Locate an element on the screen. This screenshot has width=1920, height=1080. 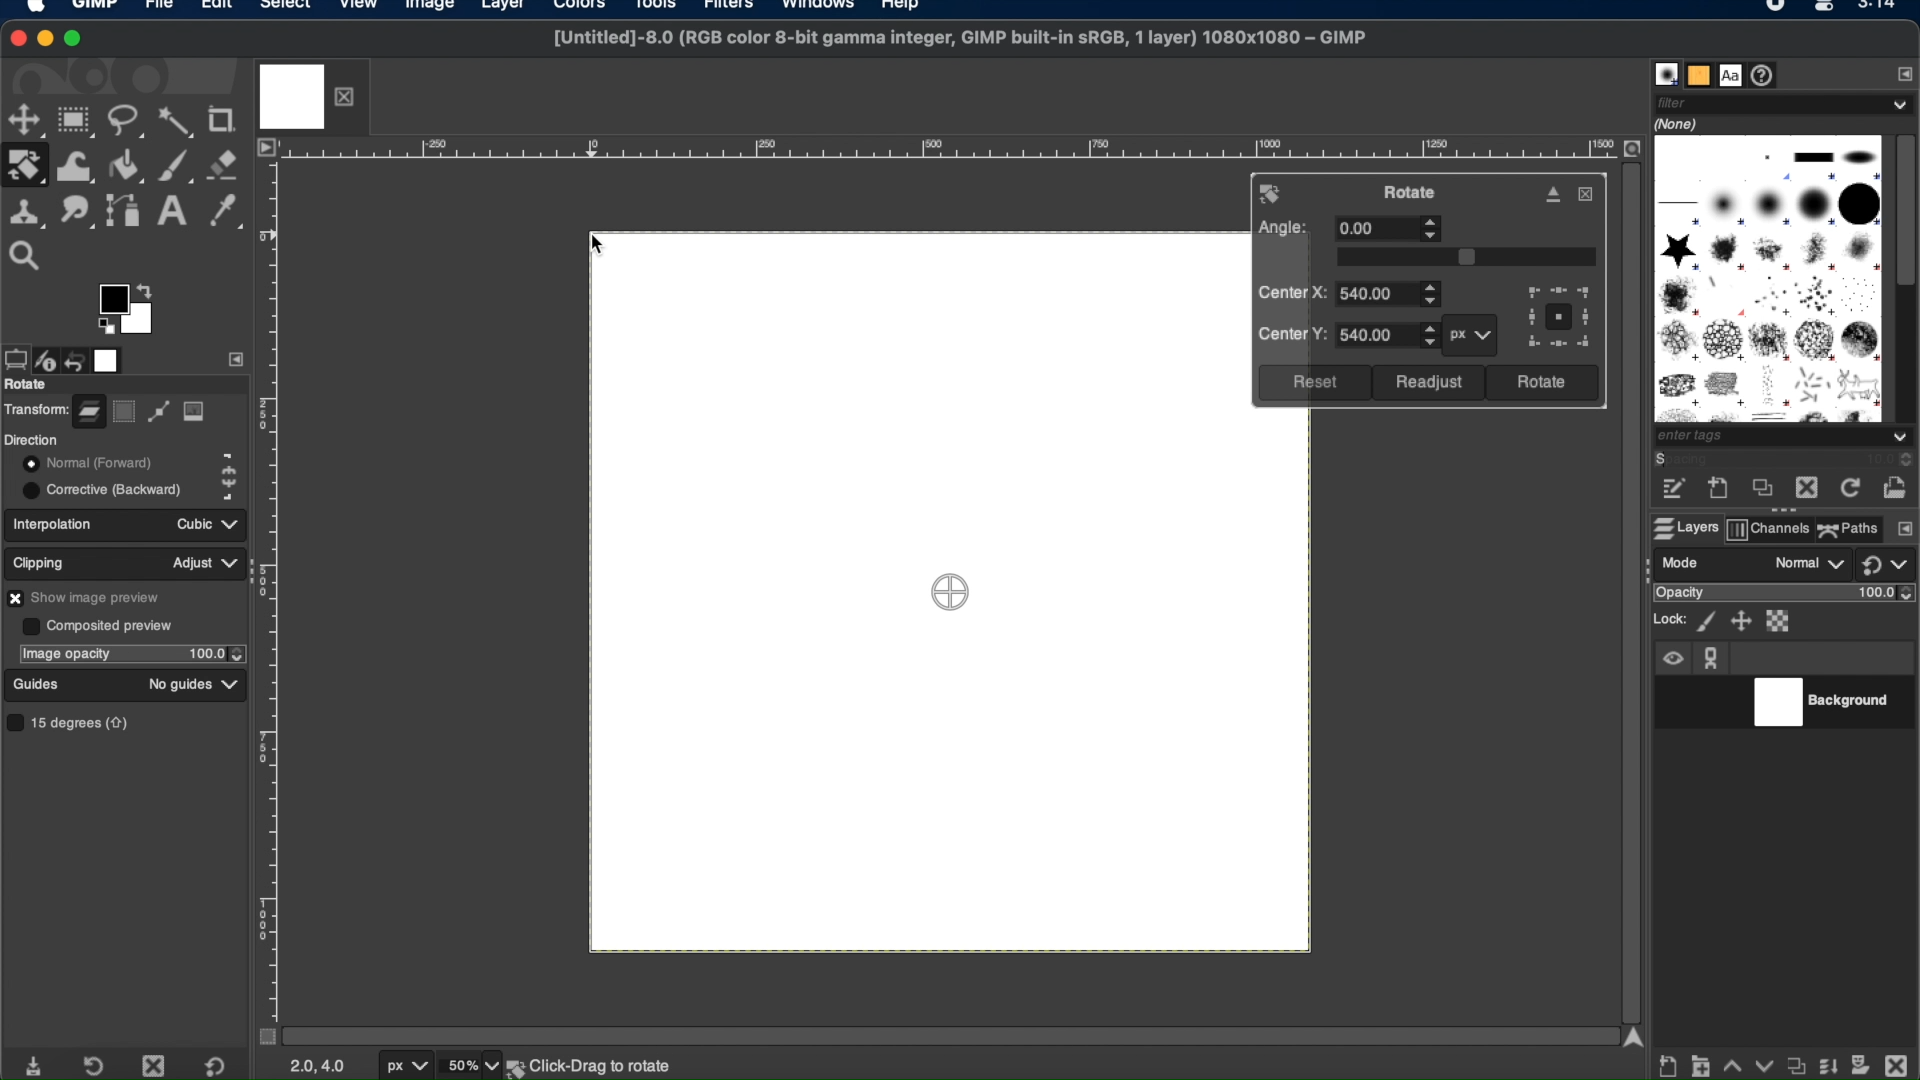
interpolation is located at coordinates (57, 523).